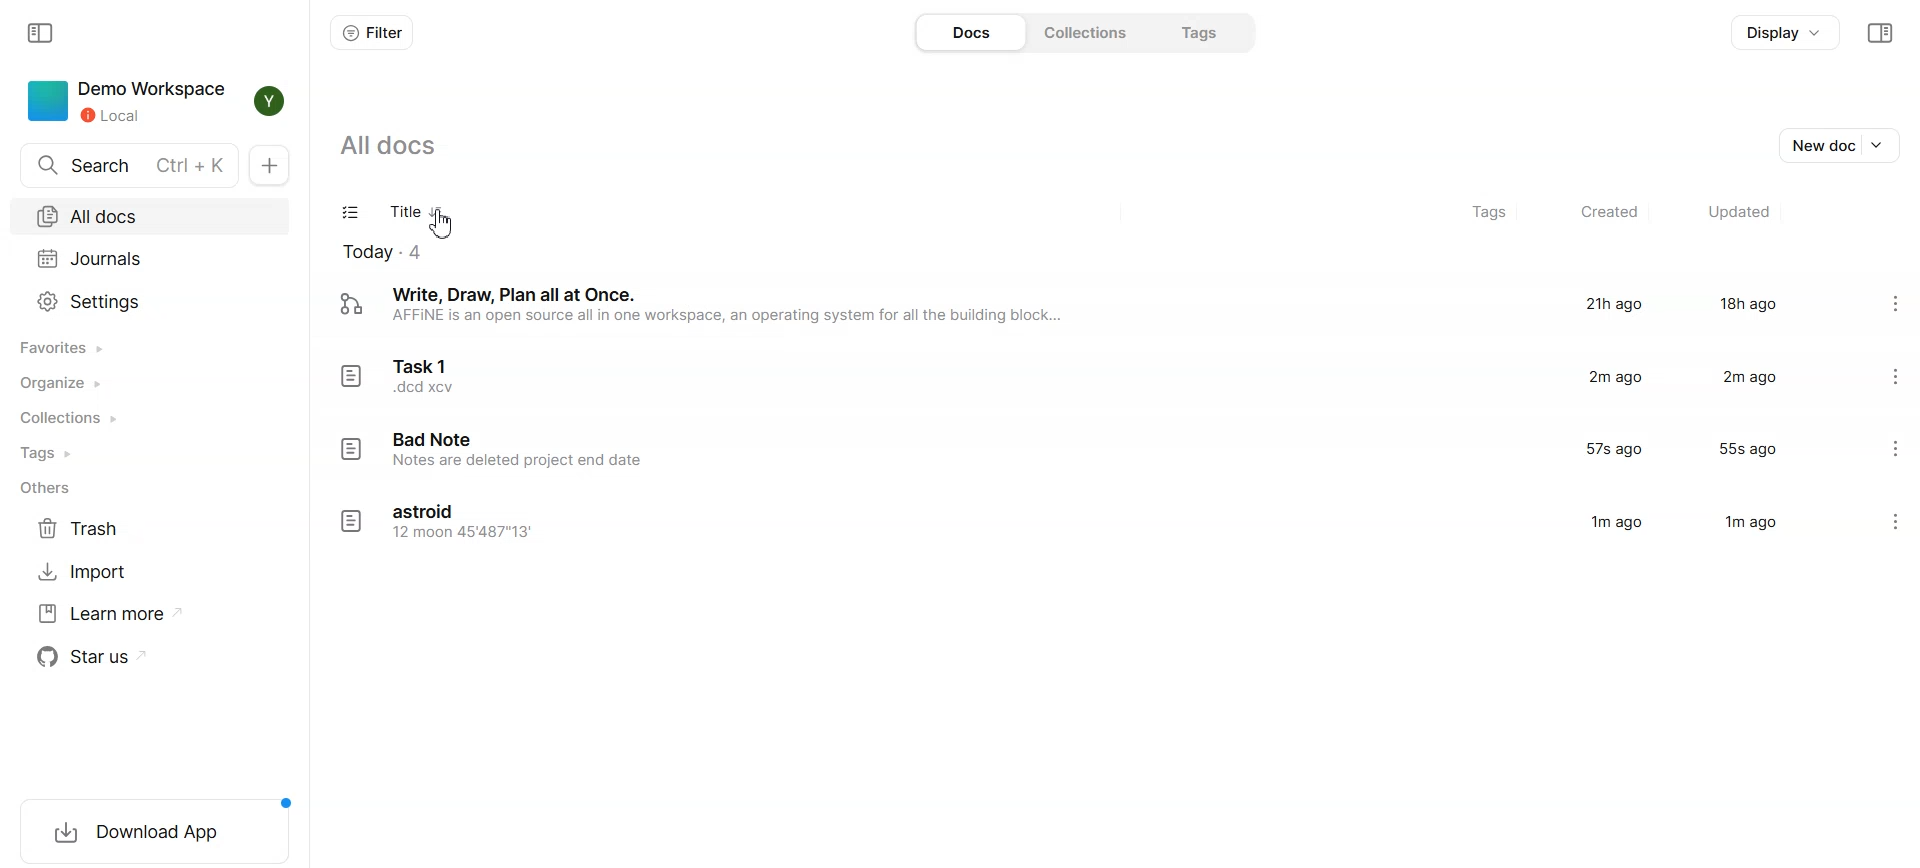 Image resolution: width=1920 pixels, height=868 pixels. I want to click on Created, so click(1609, 213).